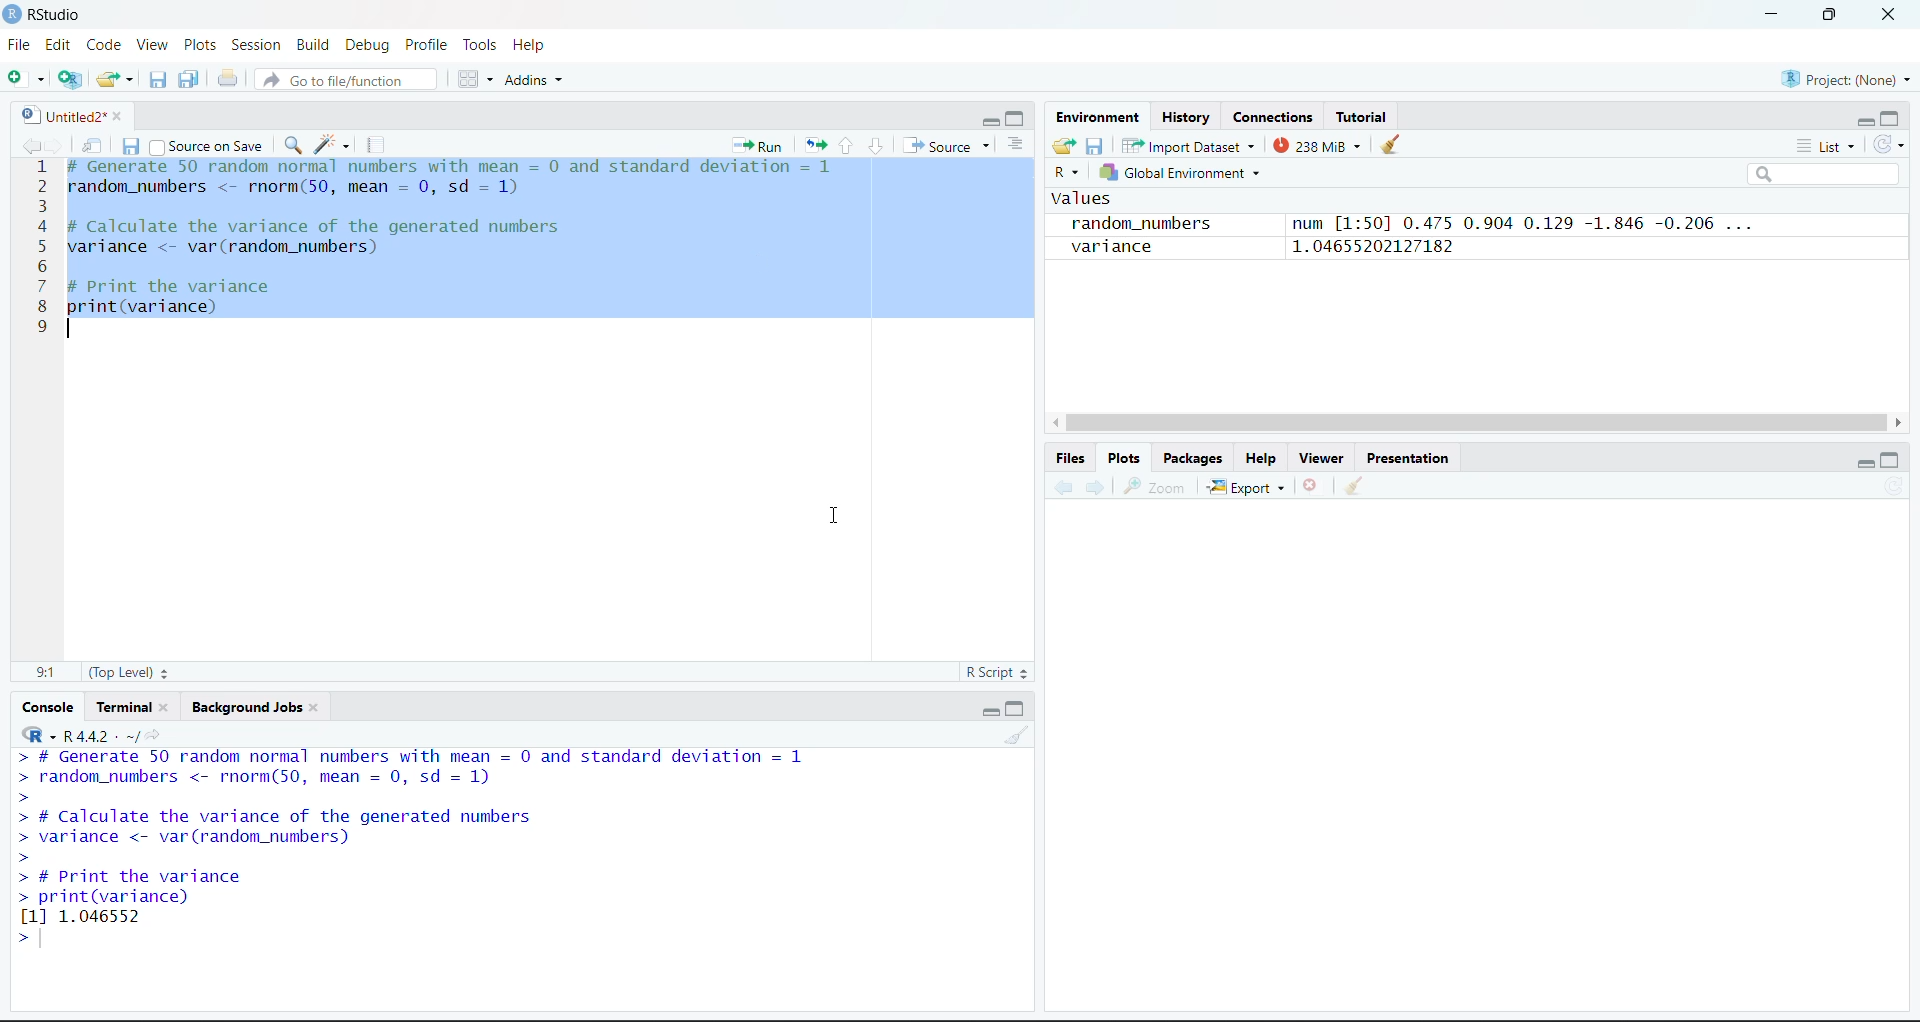  I want to click on Tutorial, so click(1361, 118).